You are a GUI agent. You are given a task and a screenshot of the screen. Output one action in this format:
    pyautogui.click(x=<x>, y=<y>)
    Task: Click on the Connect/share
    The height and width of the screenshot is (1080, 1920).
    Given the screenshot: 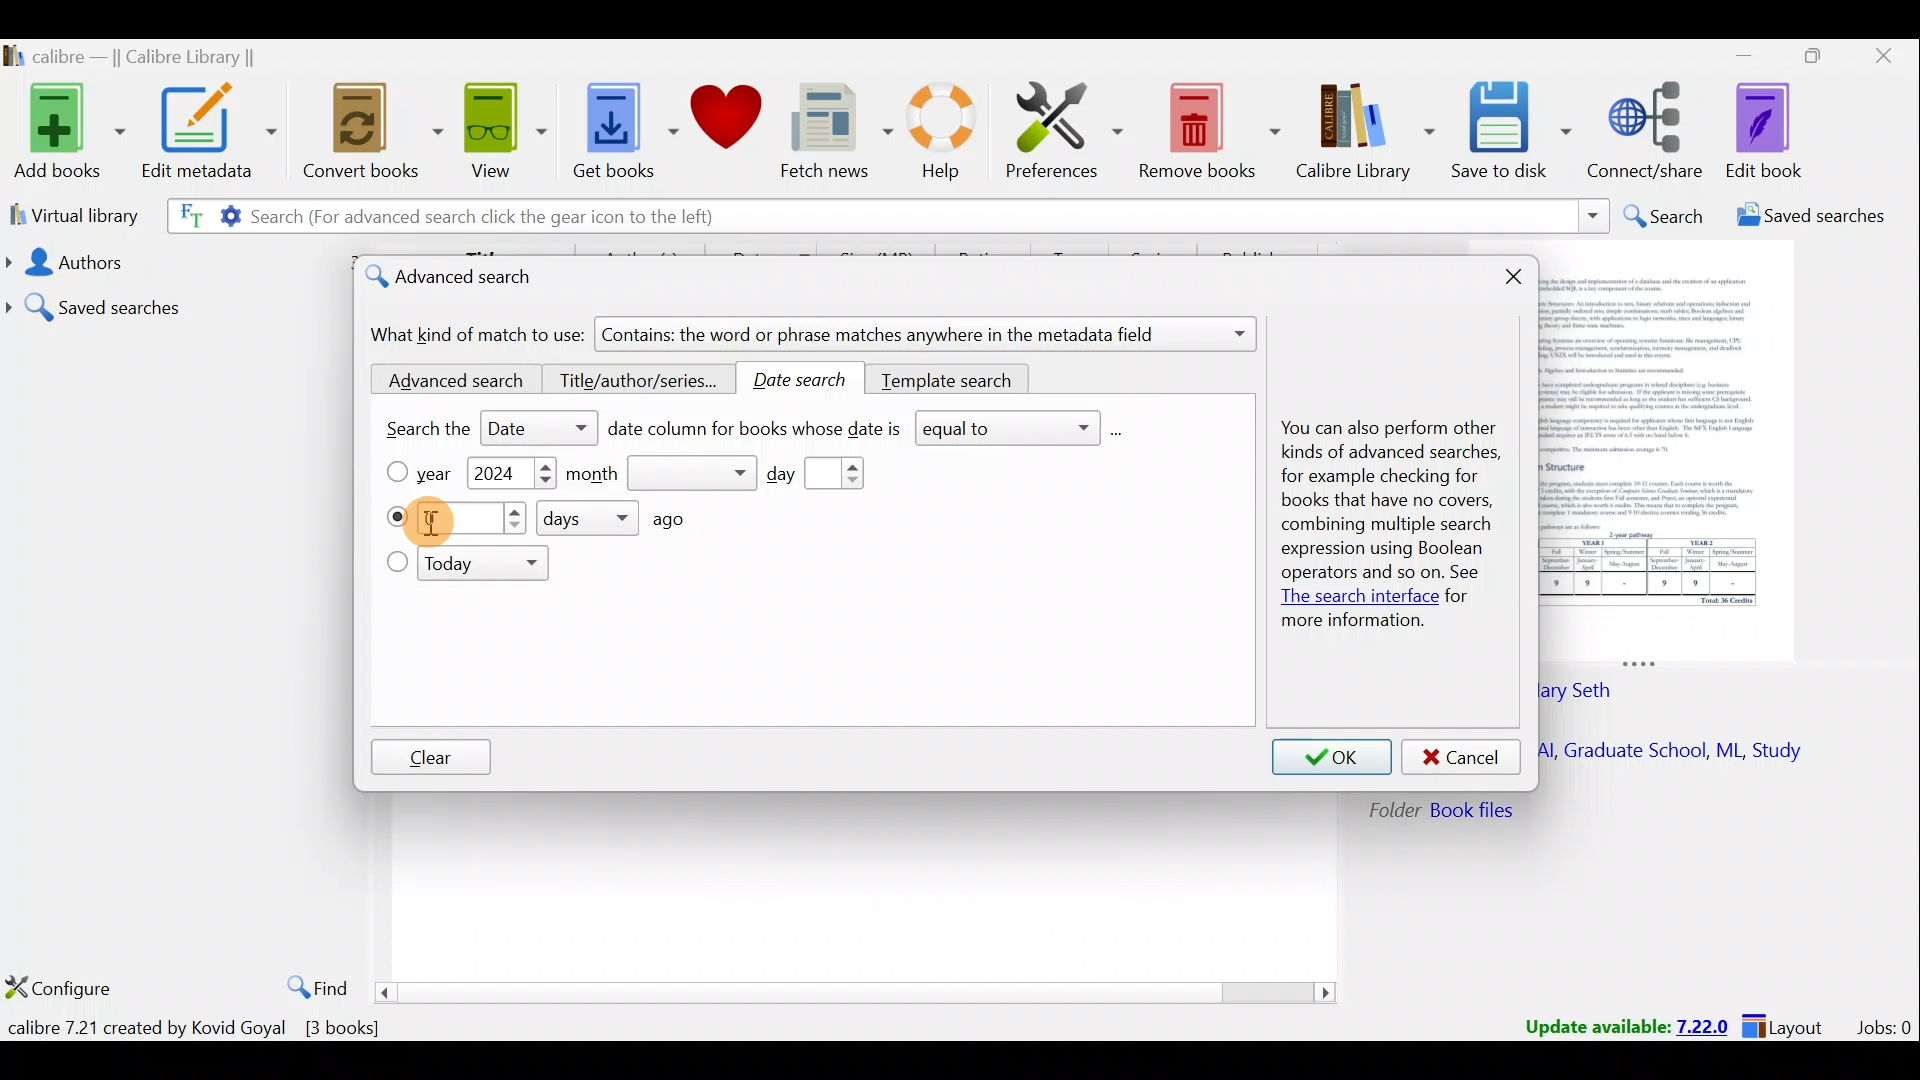 What is the action you would take?
    pyautogui.click(x=1650, y=132)
    